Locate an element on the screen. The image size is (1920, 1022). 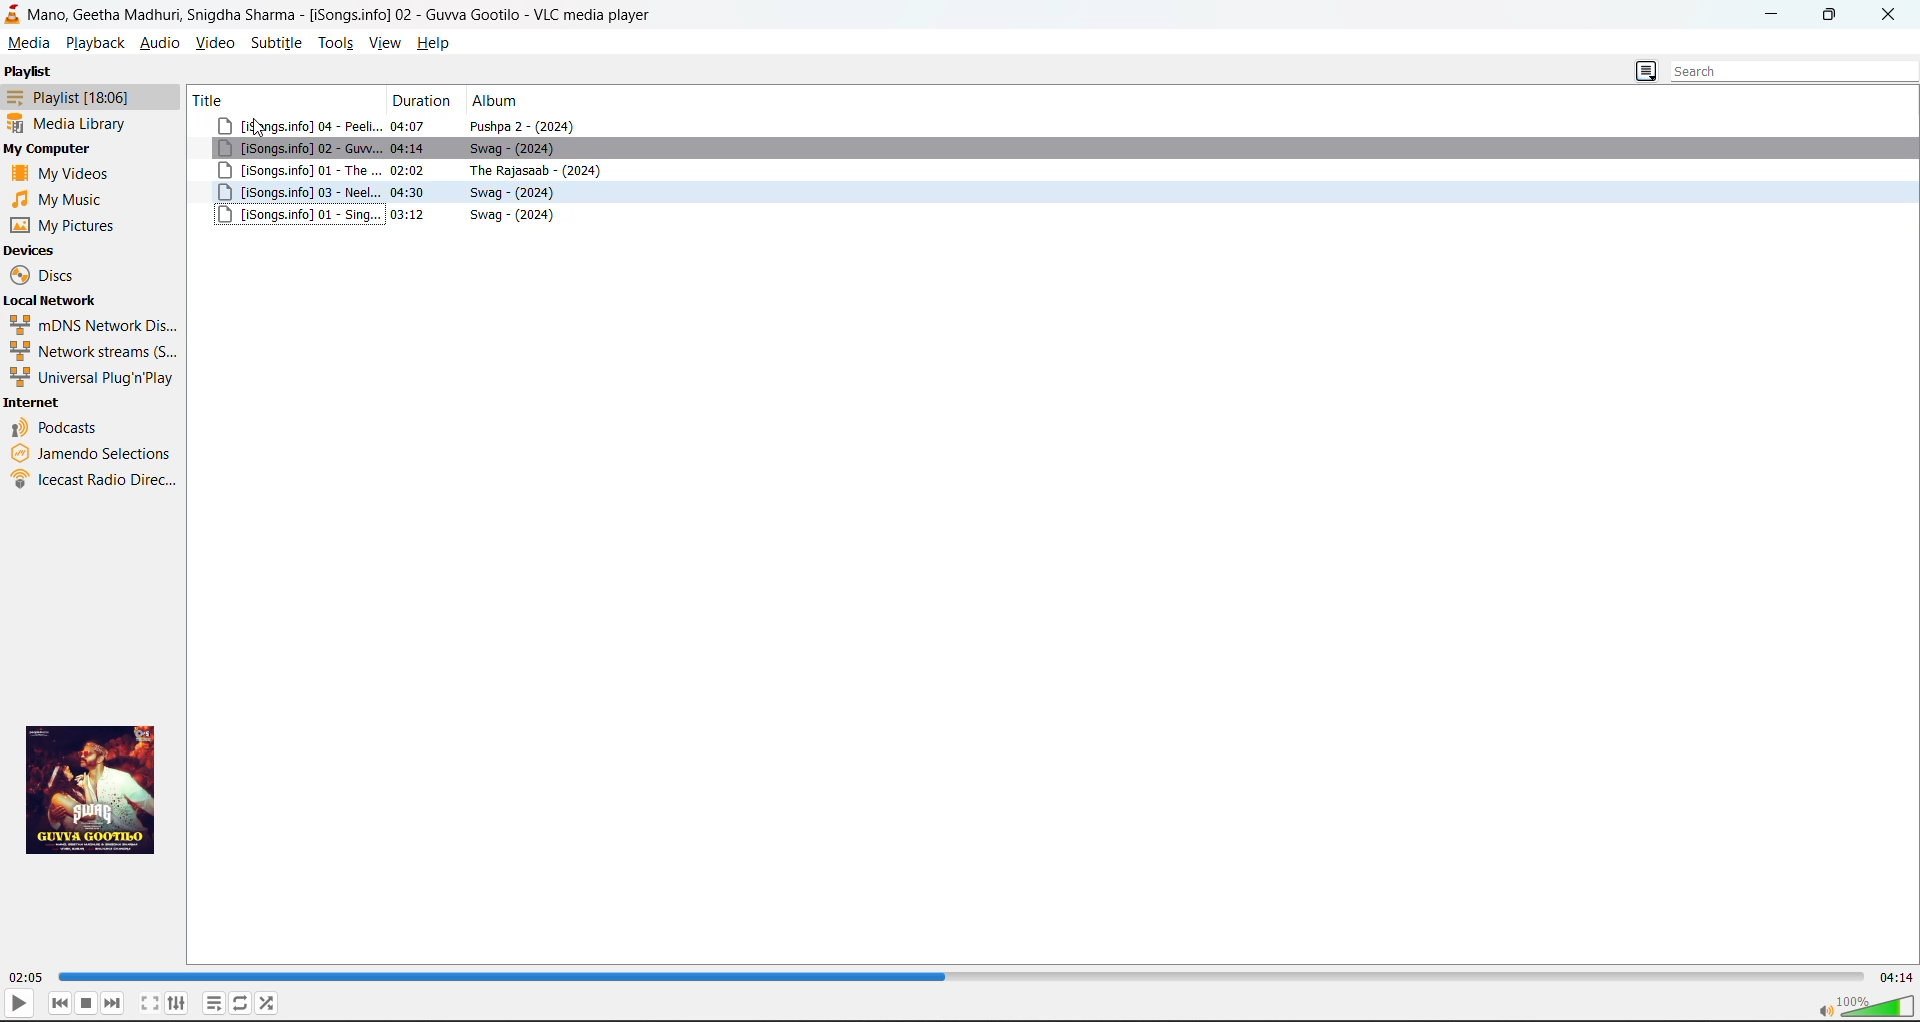
next is located at coordinates (113, 1003).